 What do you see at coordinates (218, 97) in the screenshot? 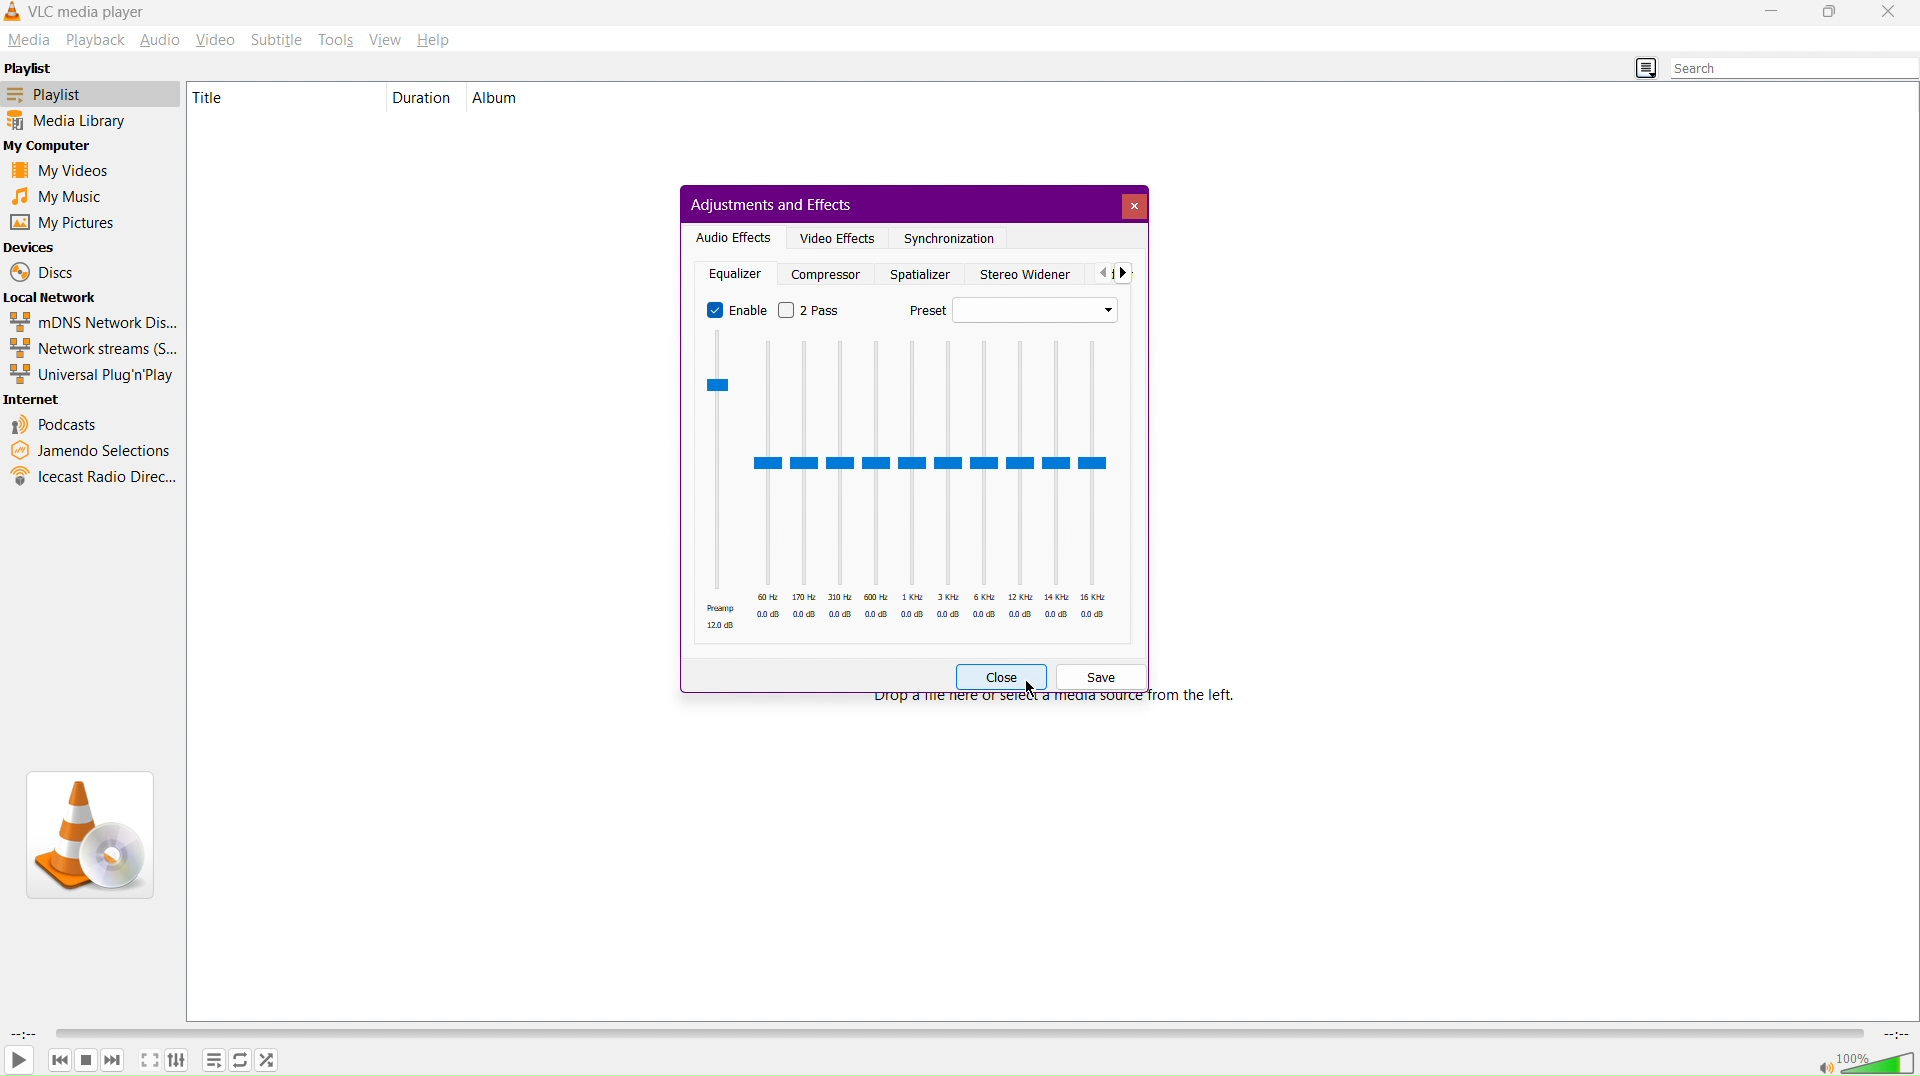
I see `Title` at bounding box center [218, 97].